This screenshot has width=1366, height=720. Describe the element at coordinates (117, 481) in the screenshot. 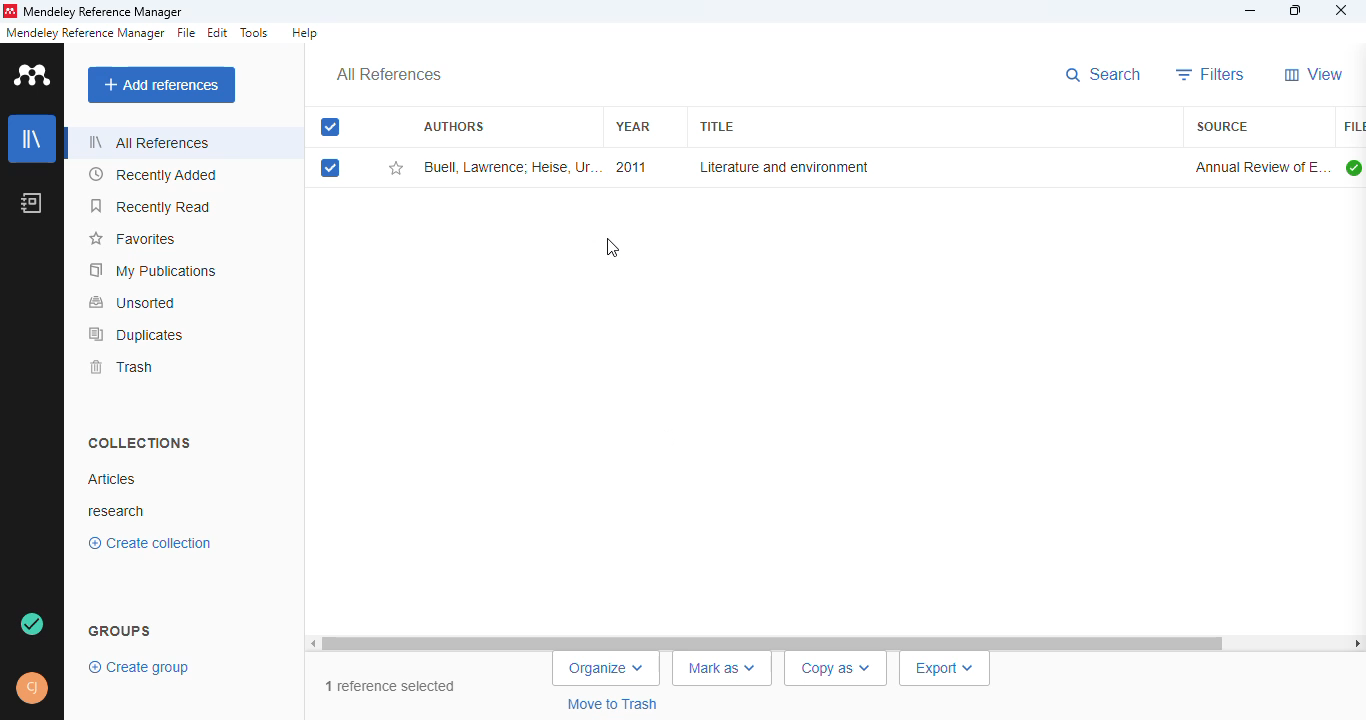

I see `Artiles` at that location.